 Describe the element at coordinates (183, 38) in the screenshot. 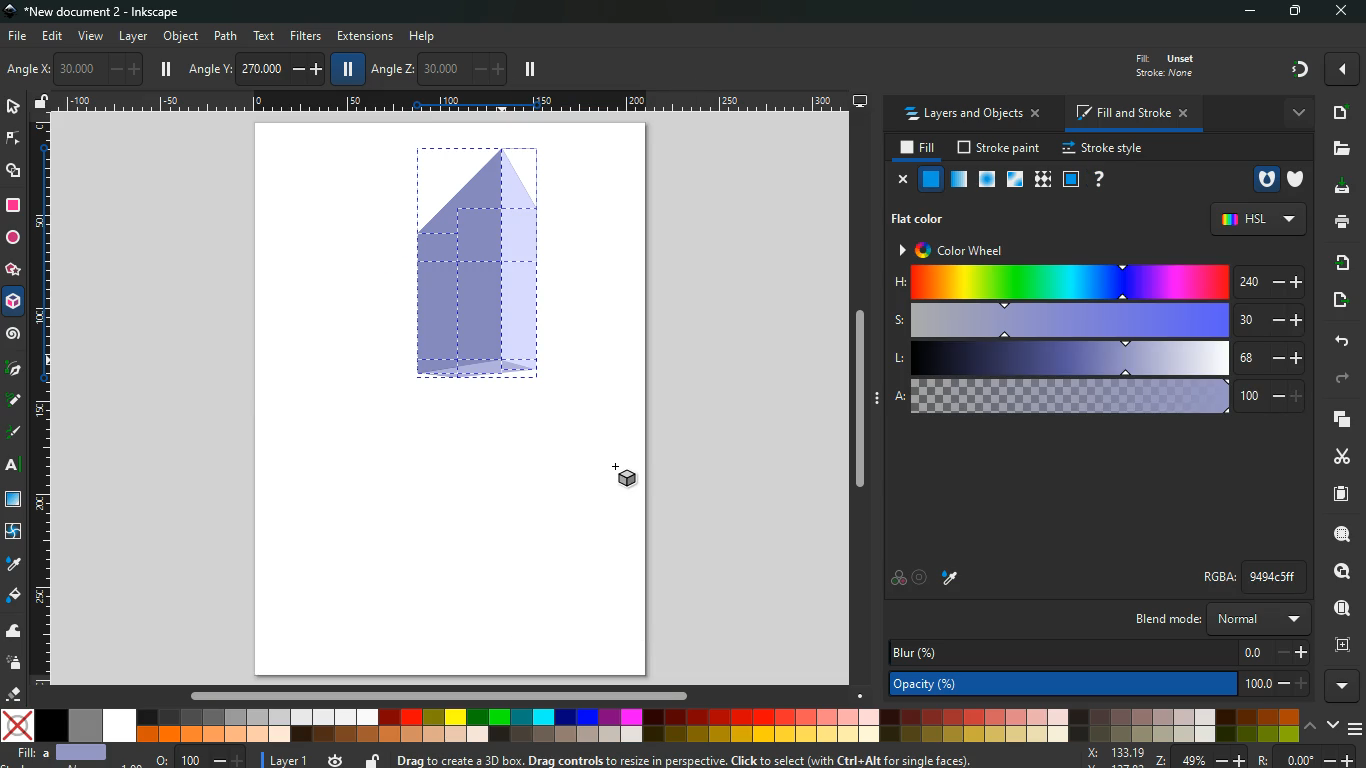

I see `object` at that location.